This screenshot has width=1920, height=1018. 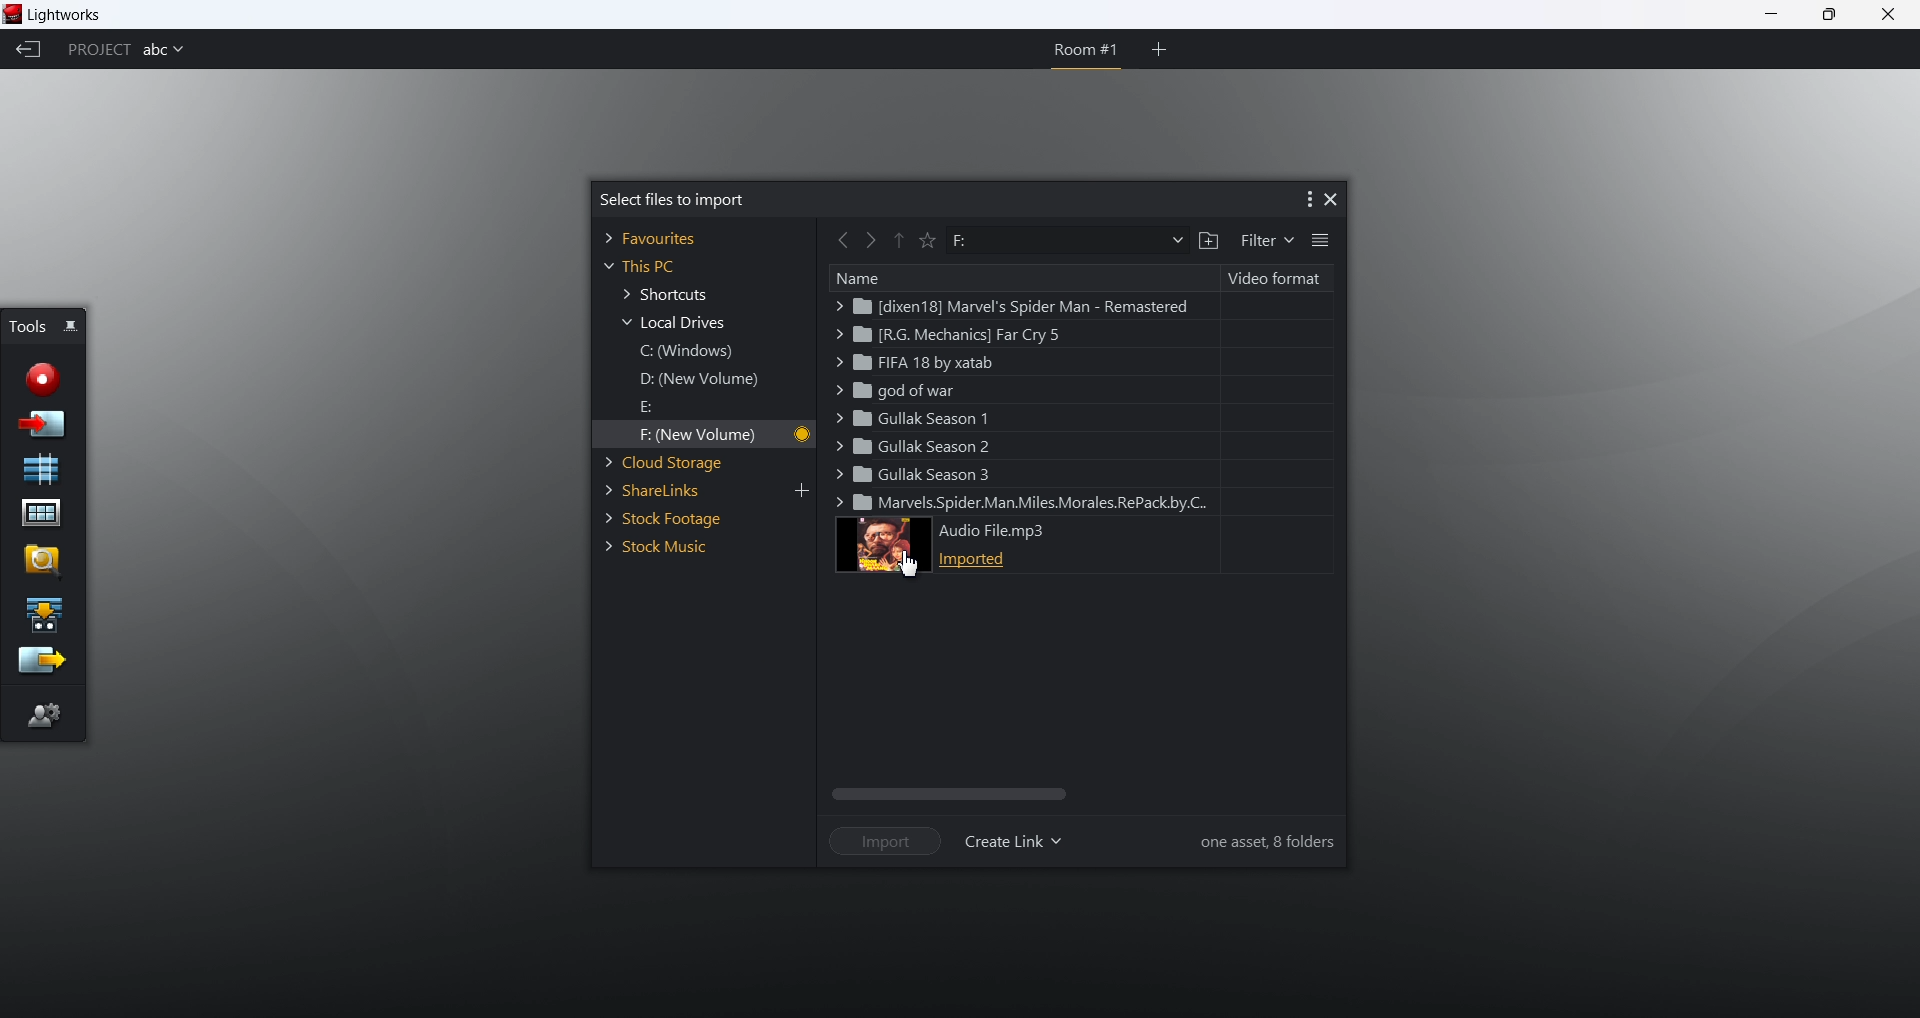 What do you see at coordinates (654, 547) in the screenshot?
I see `stock music` at bounding box center [654, 547].